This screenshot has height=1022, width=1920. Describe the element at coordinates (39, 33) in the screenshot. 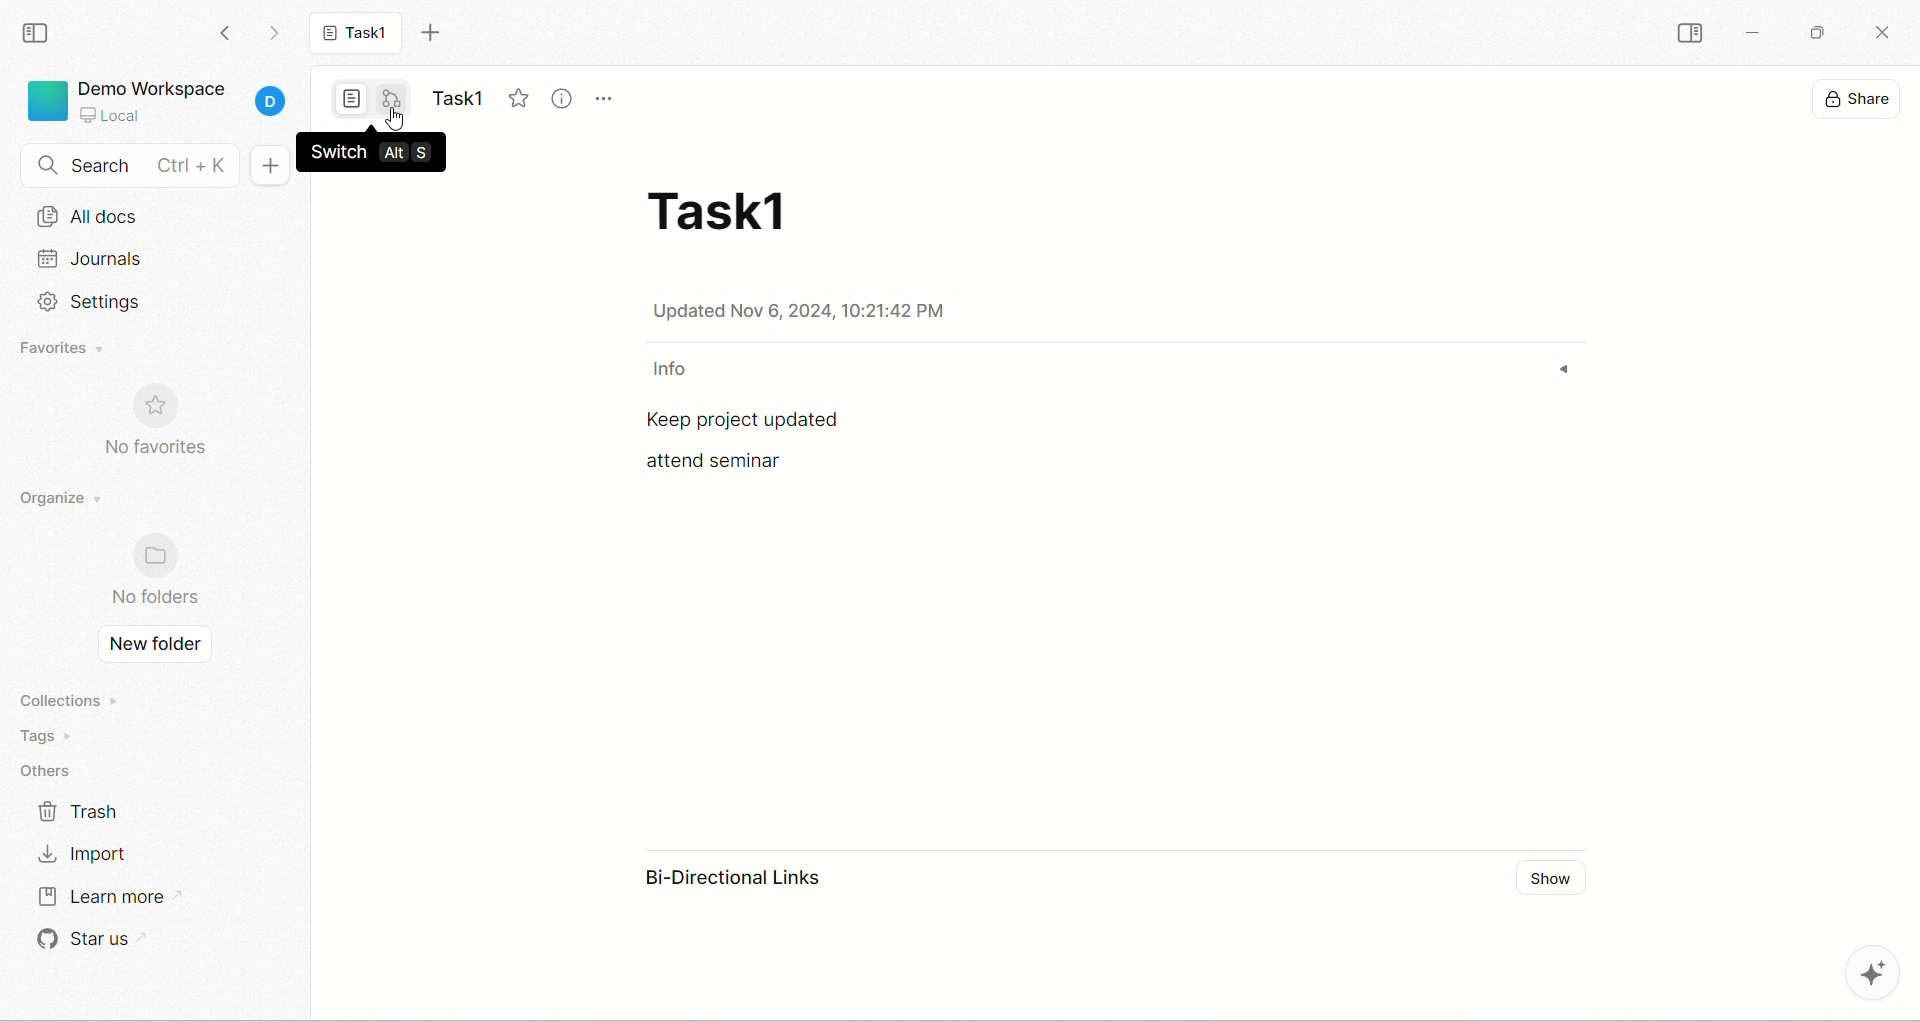

I see `collapse sidebar` at that location.